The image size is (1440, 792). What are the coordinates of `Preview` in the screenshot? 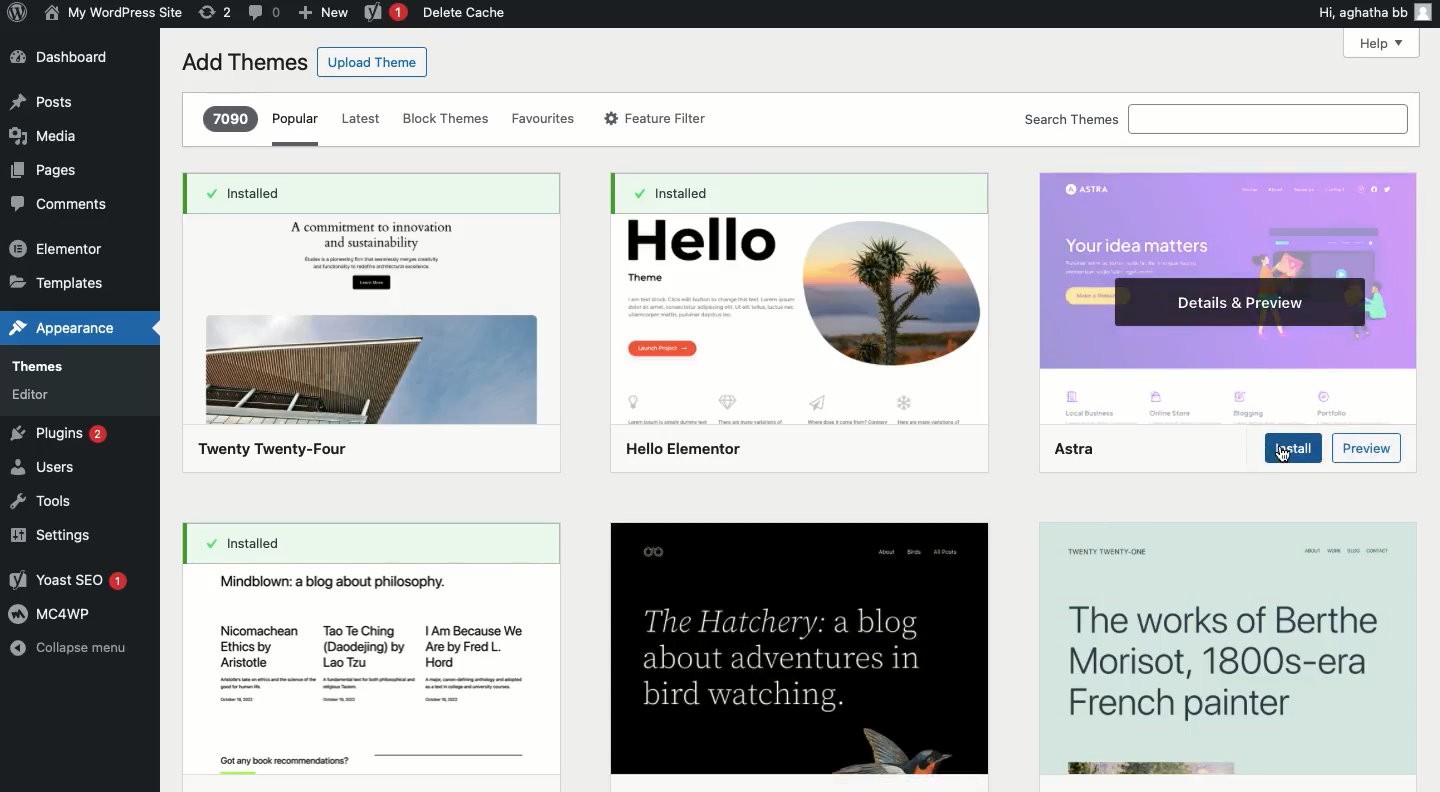 It's located at (1367, 447).